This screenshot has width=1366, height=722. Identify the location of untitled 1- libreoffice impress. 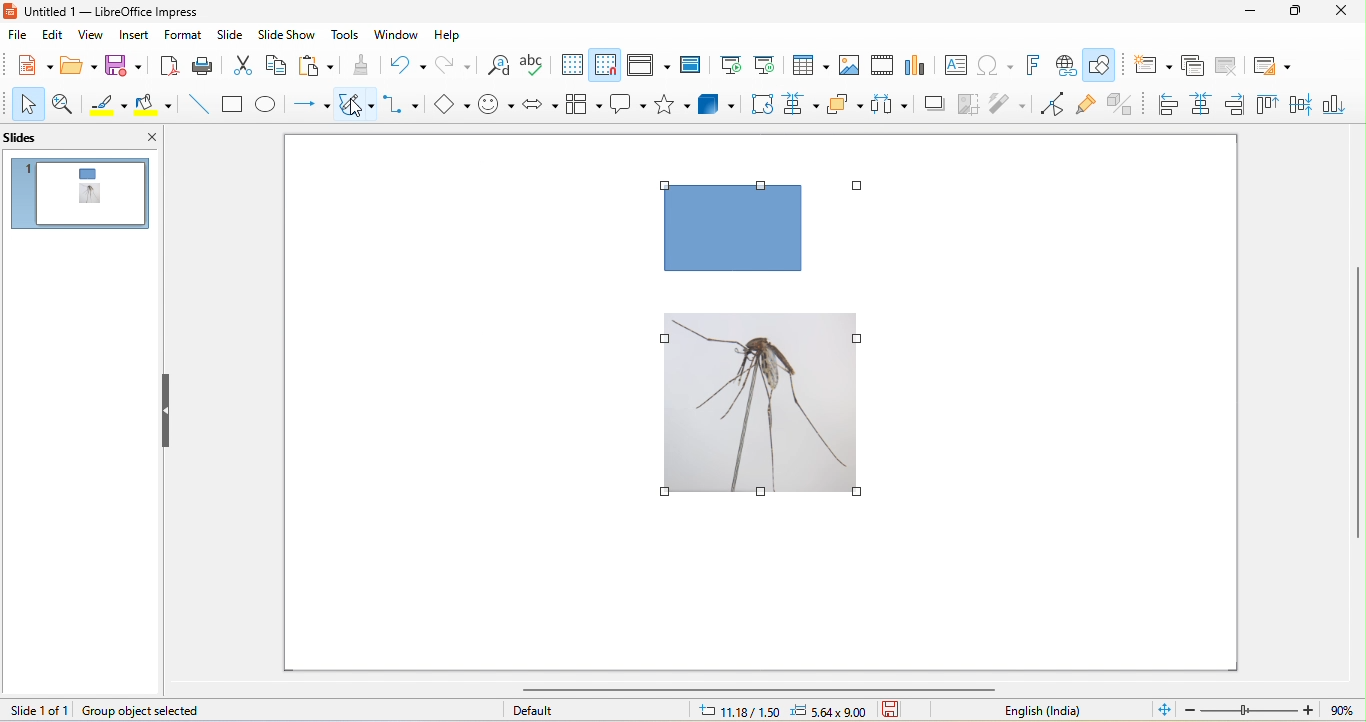
(126, 13).